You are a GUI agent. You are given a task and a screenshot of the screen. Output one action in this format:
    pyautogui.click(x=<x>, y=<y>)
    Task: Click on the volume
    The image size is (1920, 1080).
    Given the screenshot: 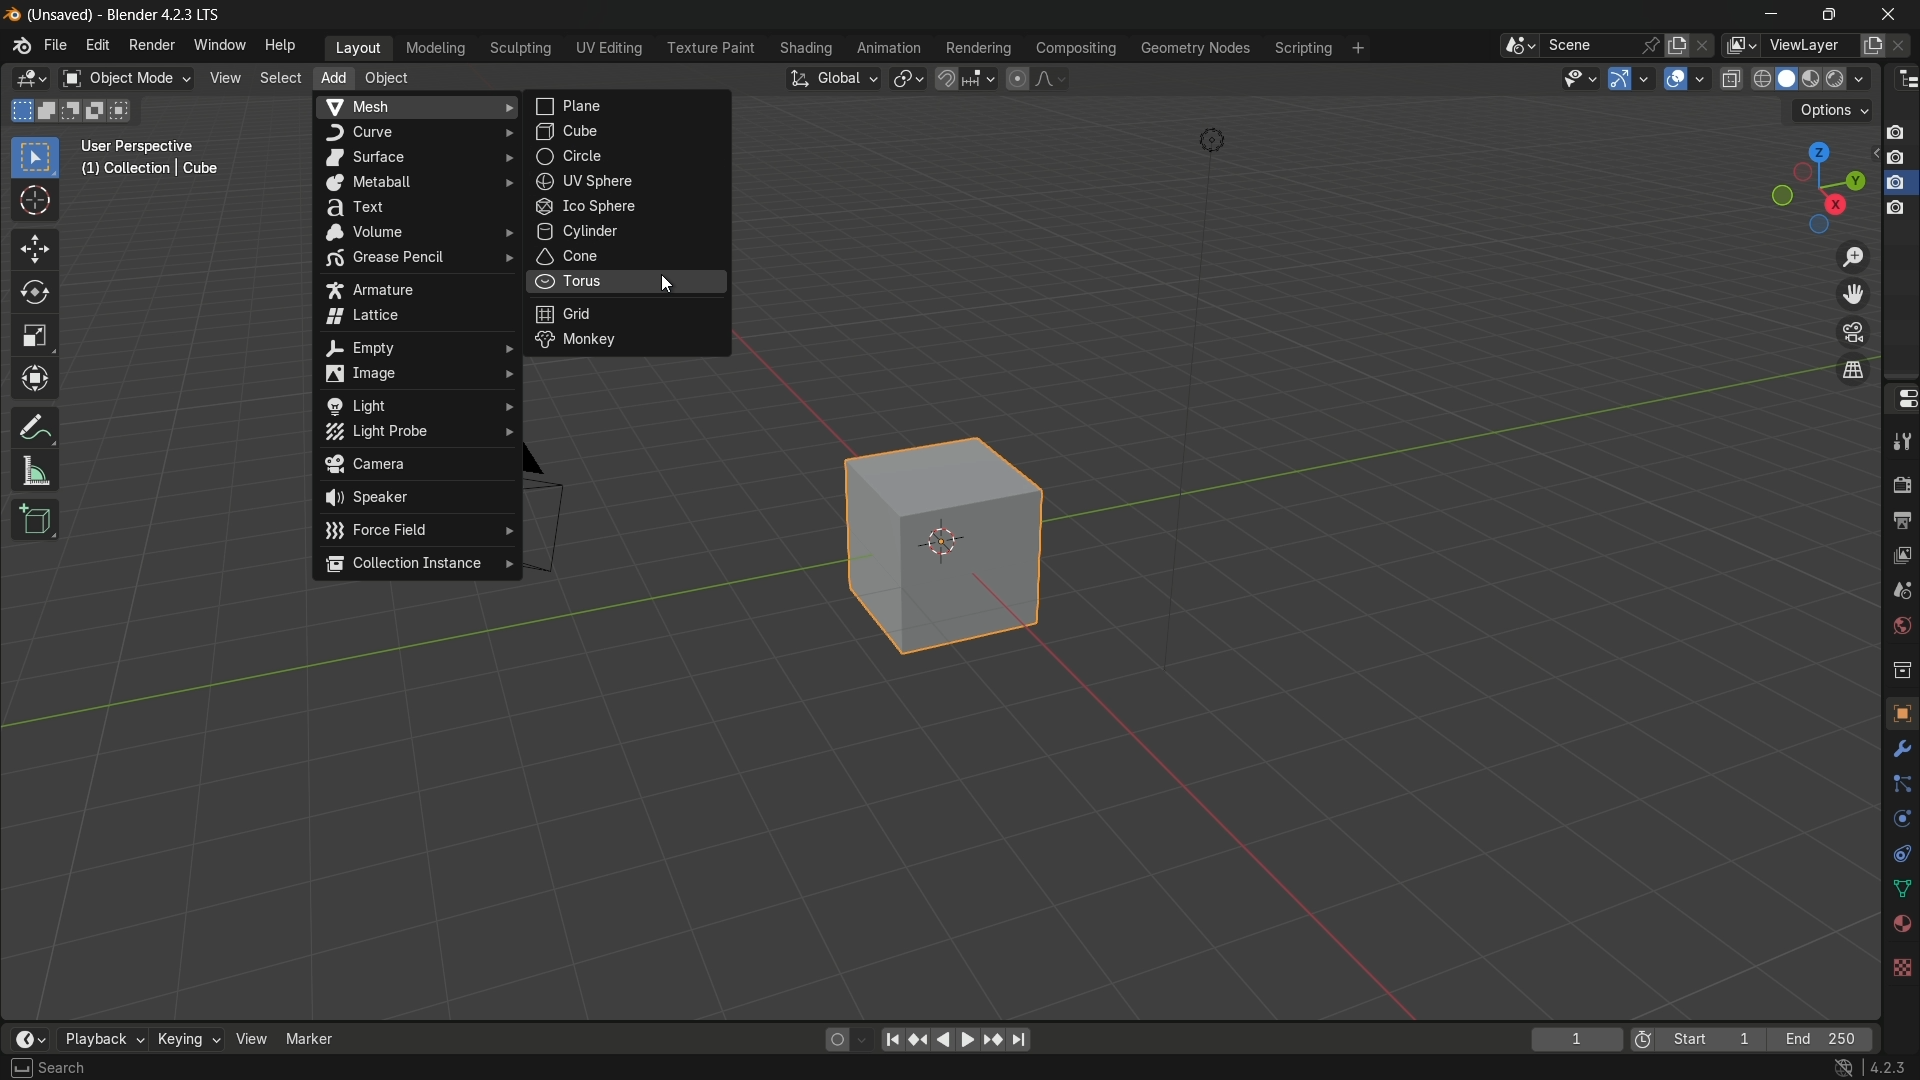 What is the action you would take?
    pyautogui.click(x=413, y=232)
    